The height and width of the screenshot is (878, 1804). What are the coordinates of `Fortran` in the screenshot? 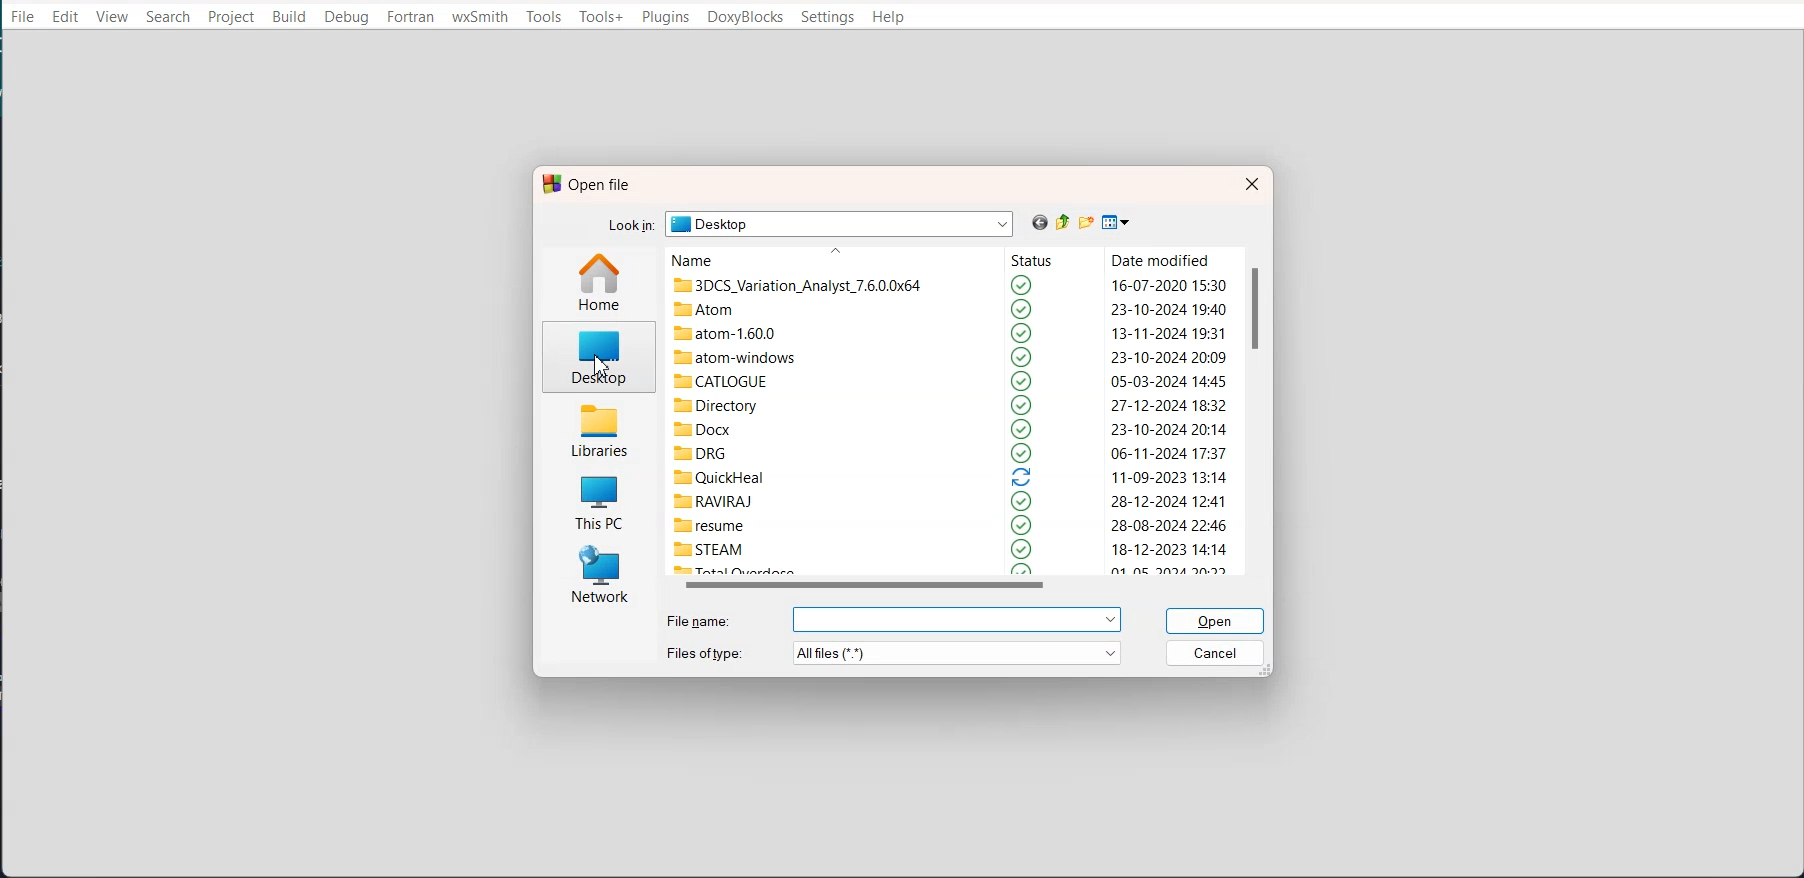 It's located at (411, 18).